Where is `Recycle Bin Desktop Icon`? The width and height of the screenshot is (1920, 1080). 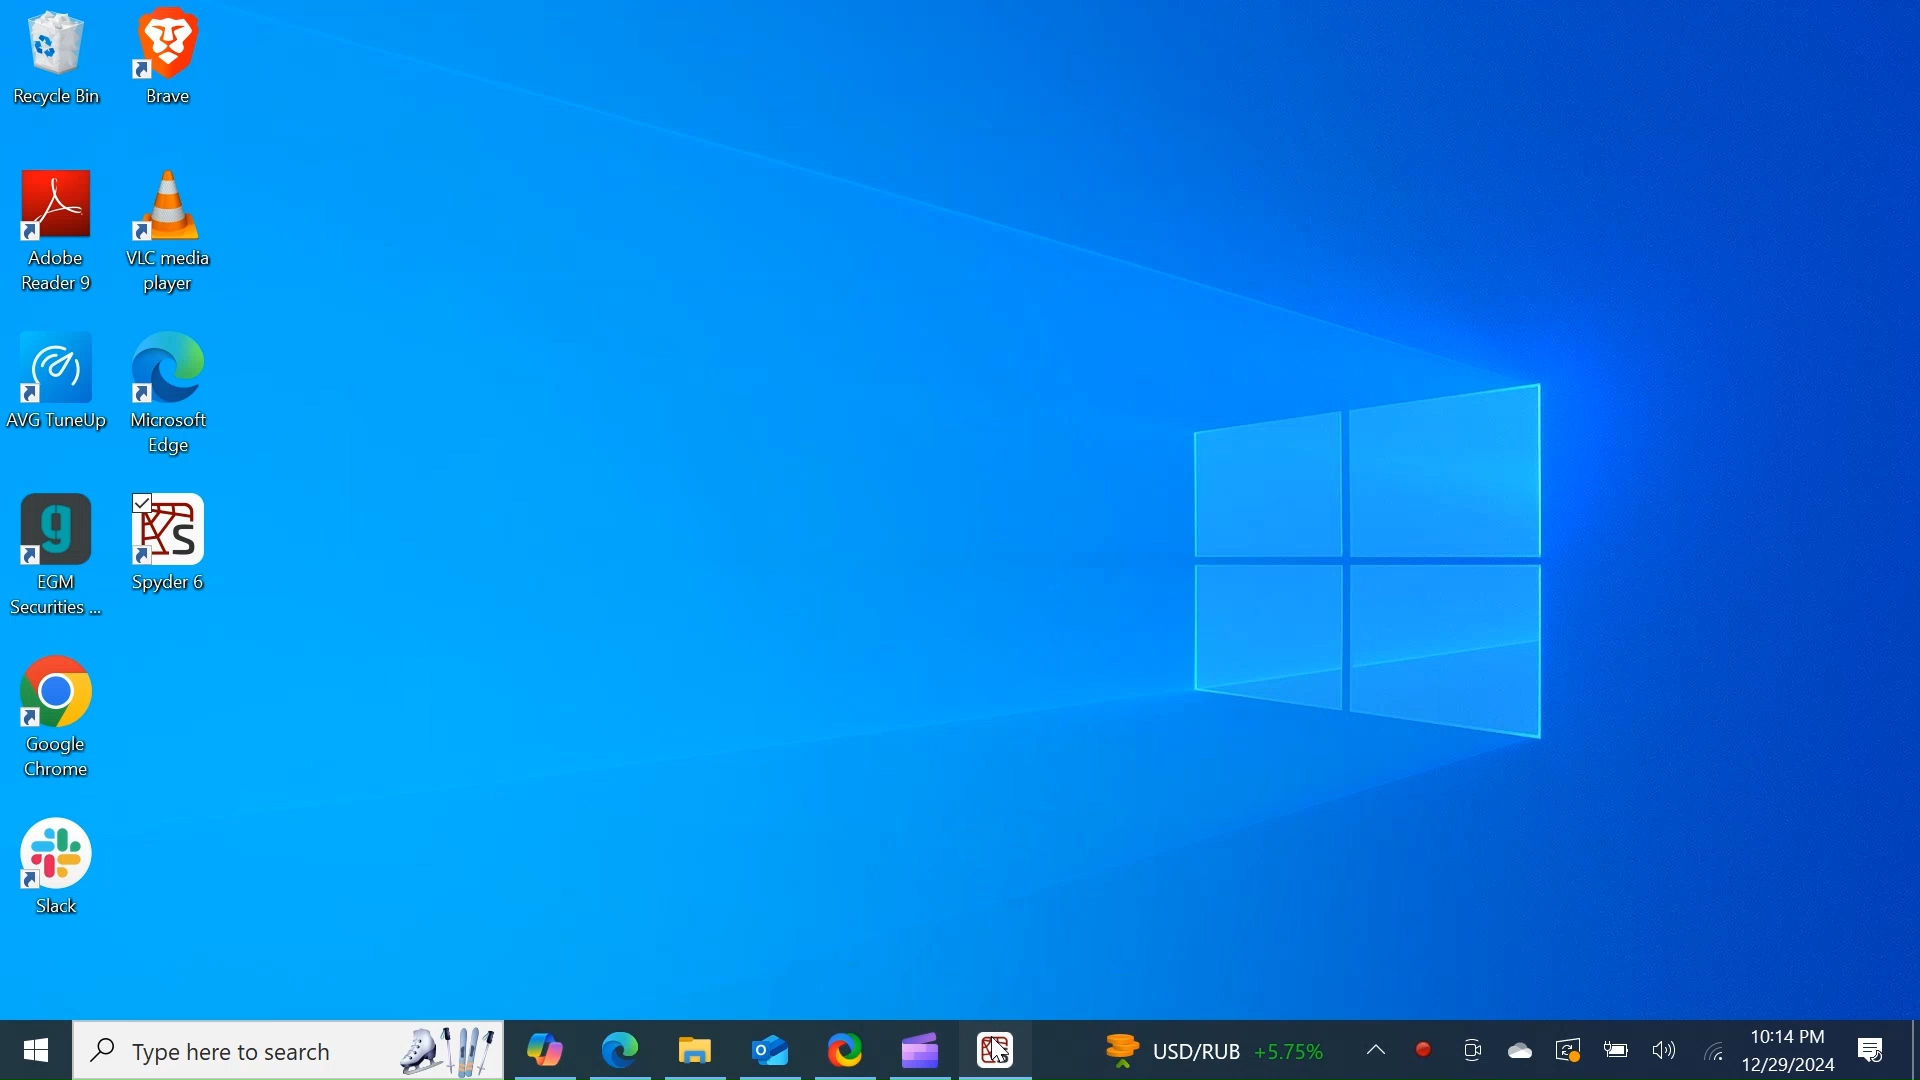
Recycle Bin Desktop Icon is located at coordinates (58, 62).